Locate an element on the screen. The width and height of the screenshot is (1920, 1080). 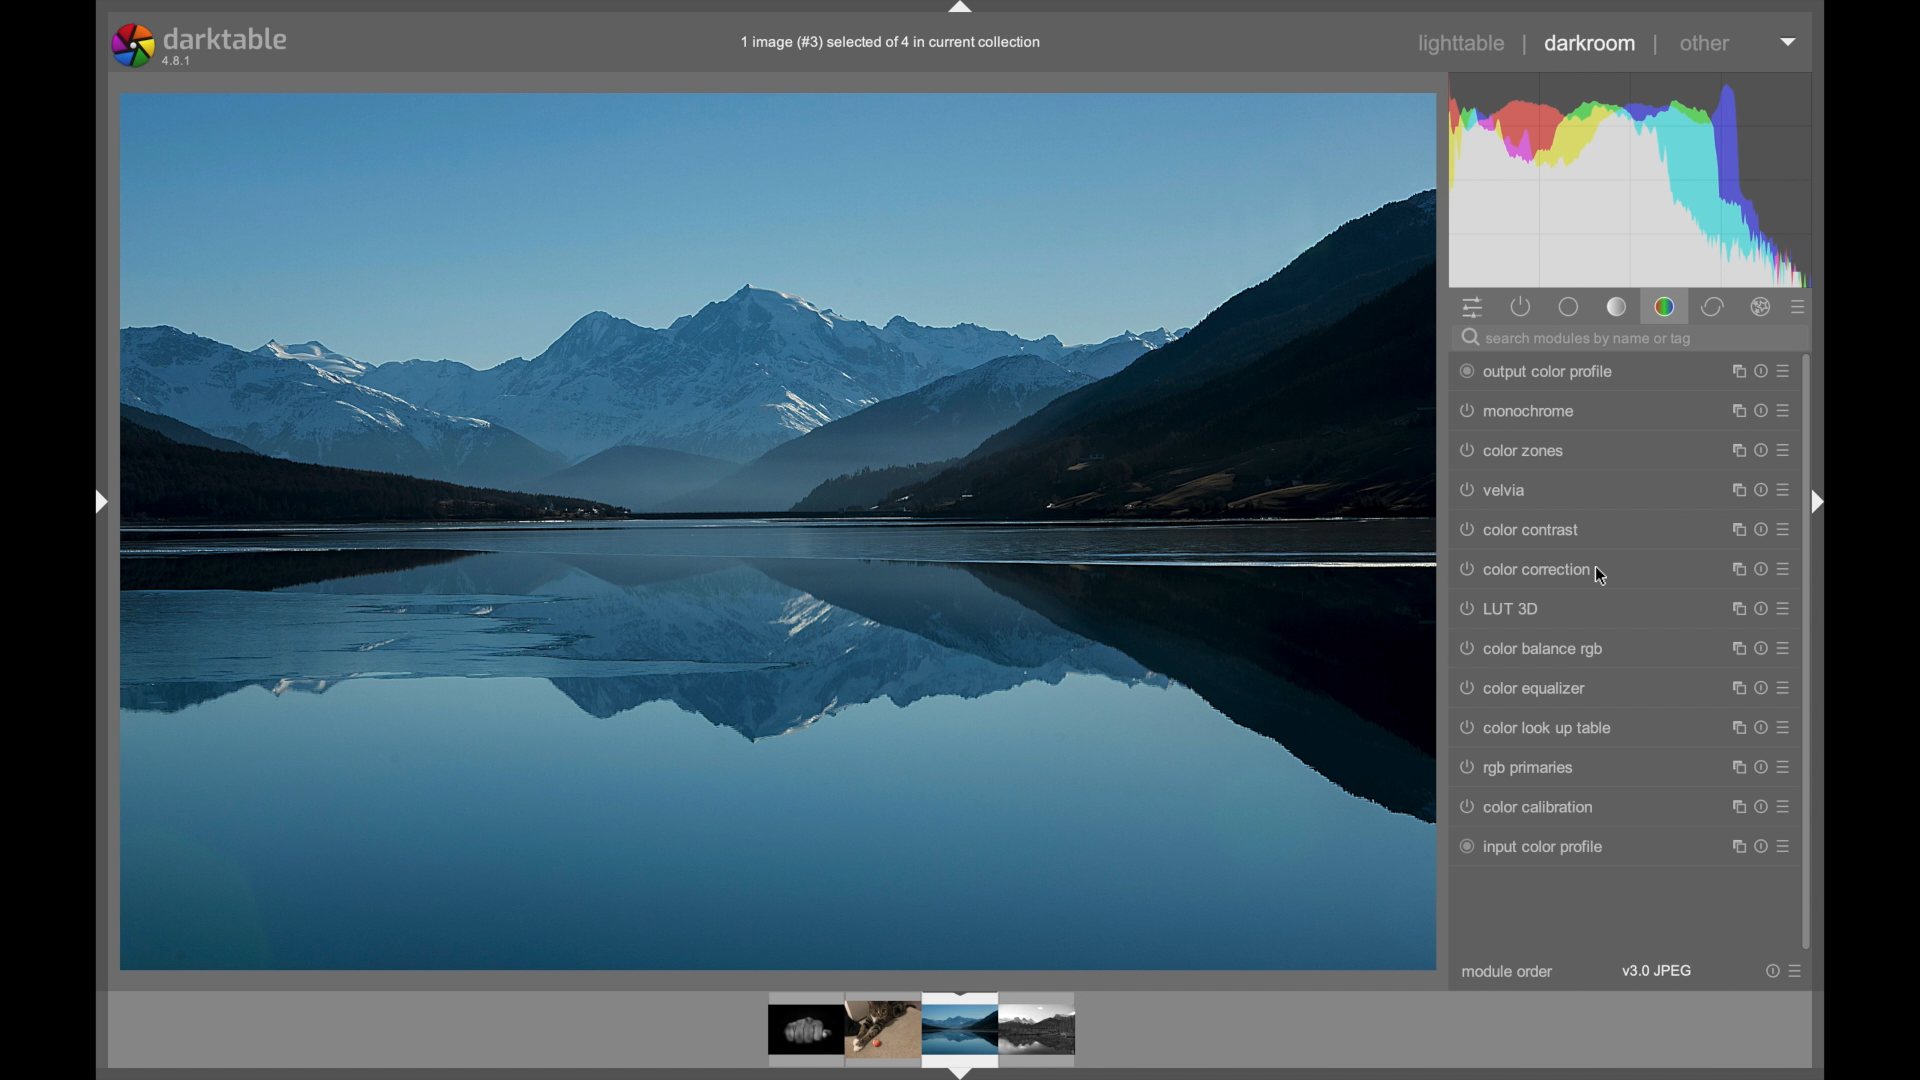
lut 3d is located at coordinates (1499, 609).